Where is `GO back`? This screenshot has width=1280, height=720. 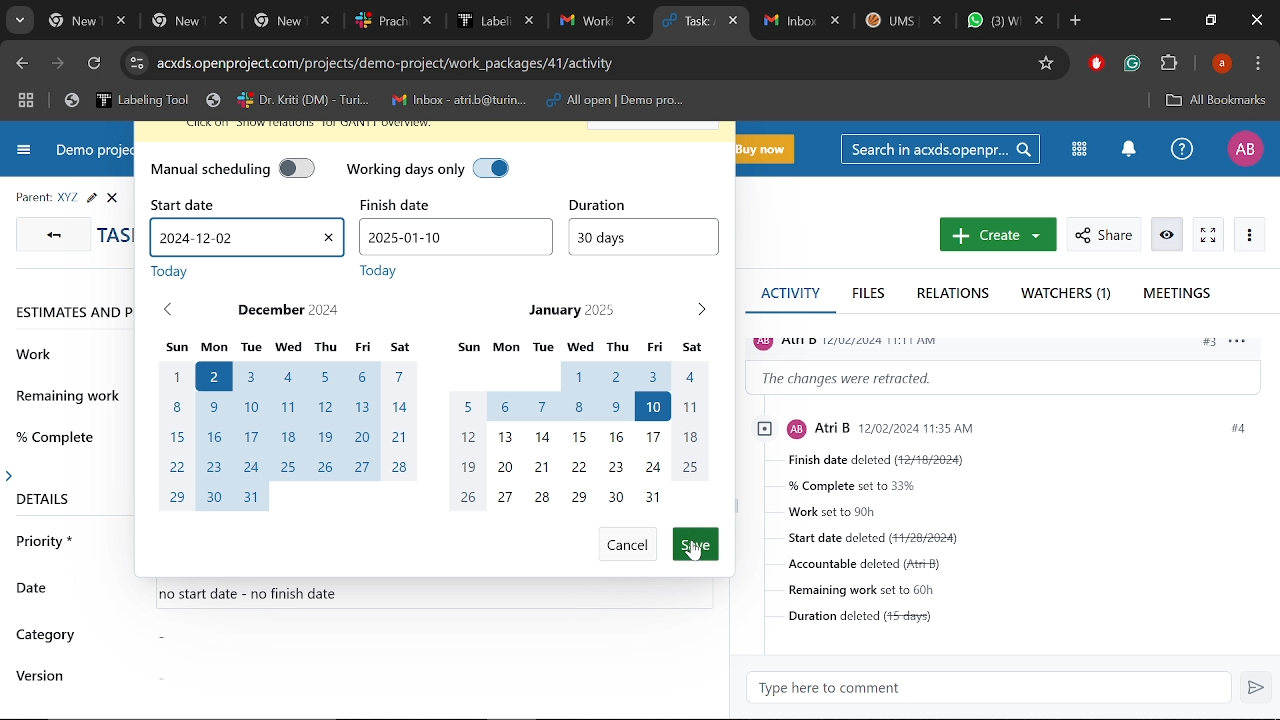
GO back is located at coordinates (50, 233).